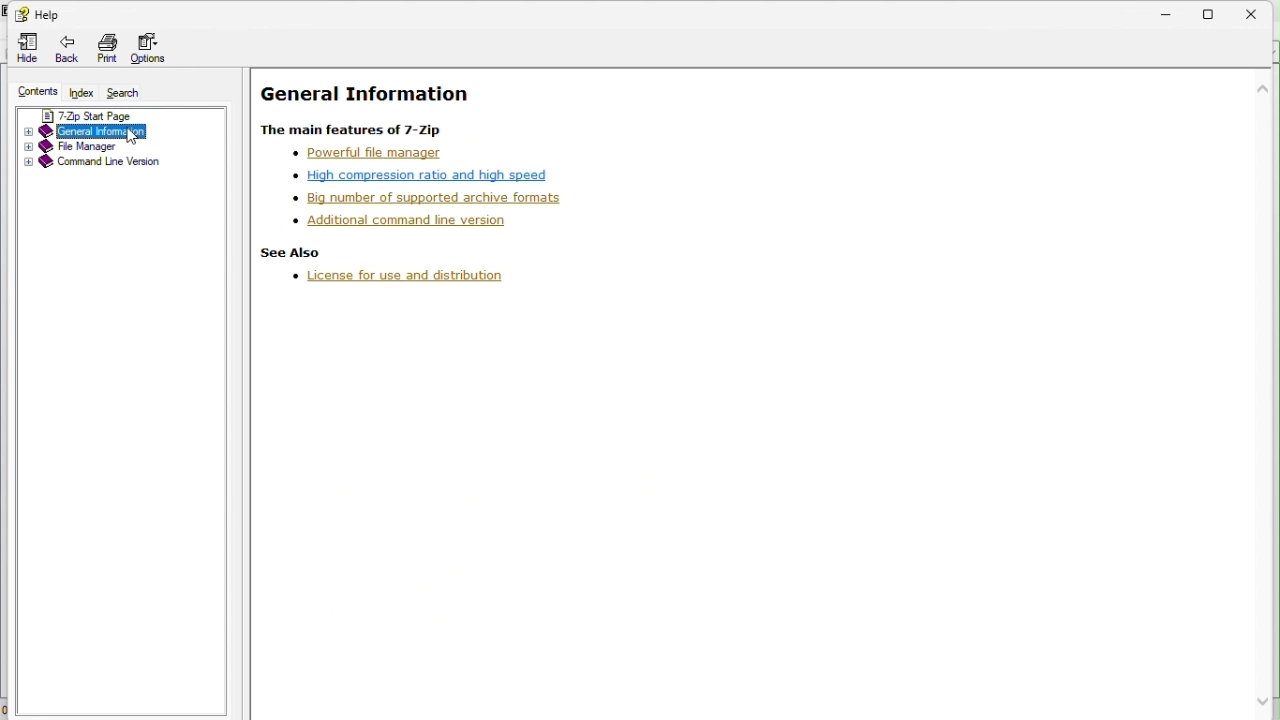  I want to click on see  also, so click(292, 251).